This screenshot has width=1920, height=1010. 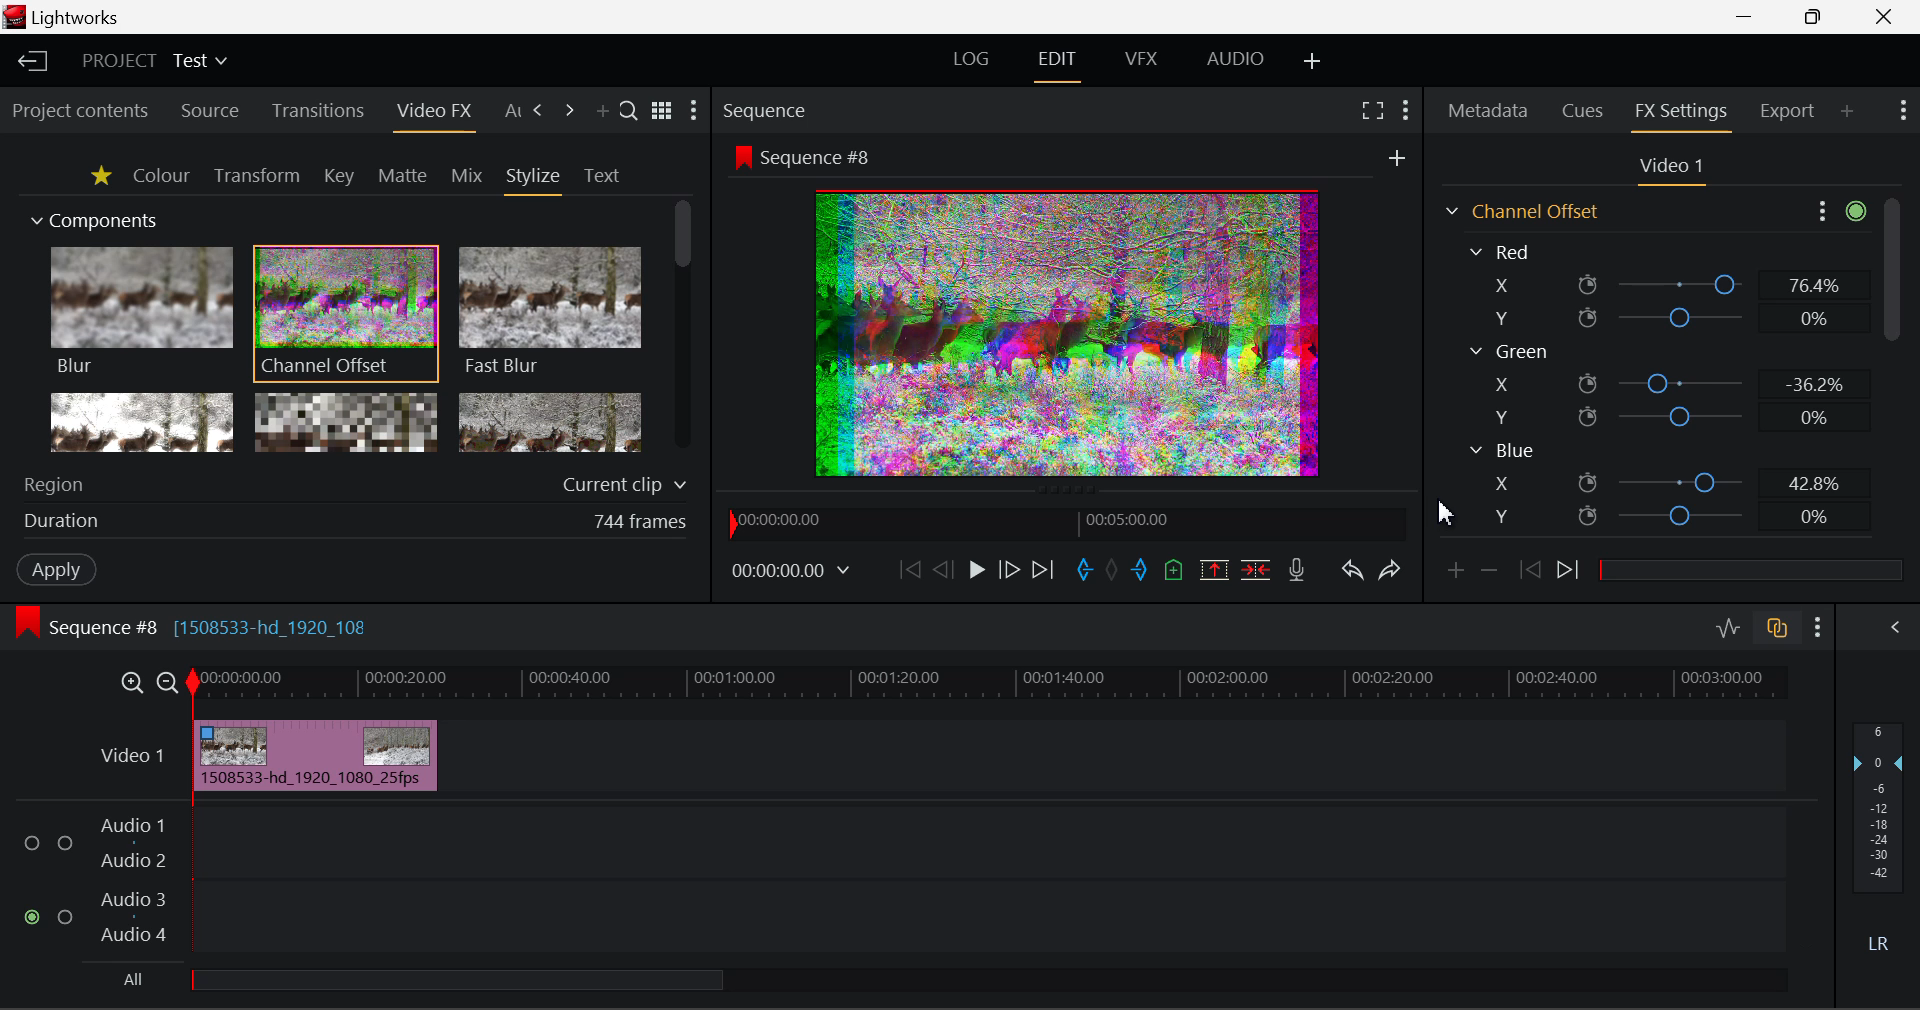 I want to click on Show Settings, so click(x=1838, y=212).